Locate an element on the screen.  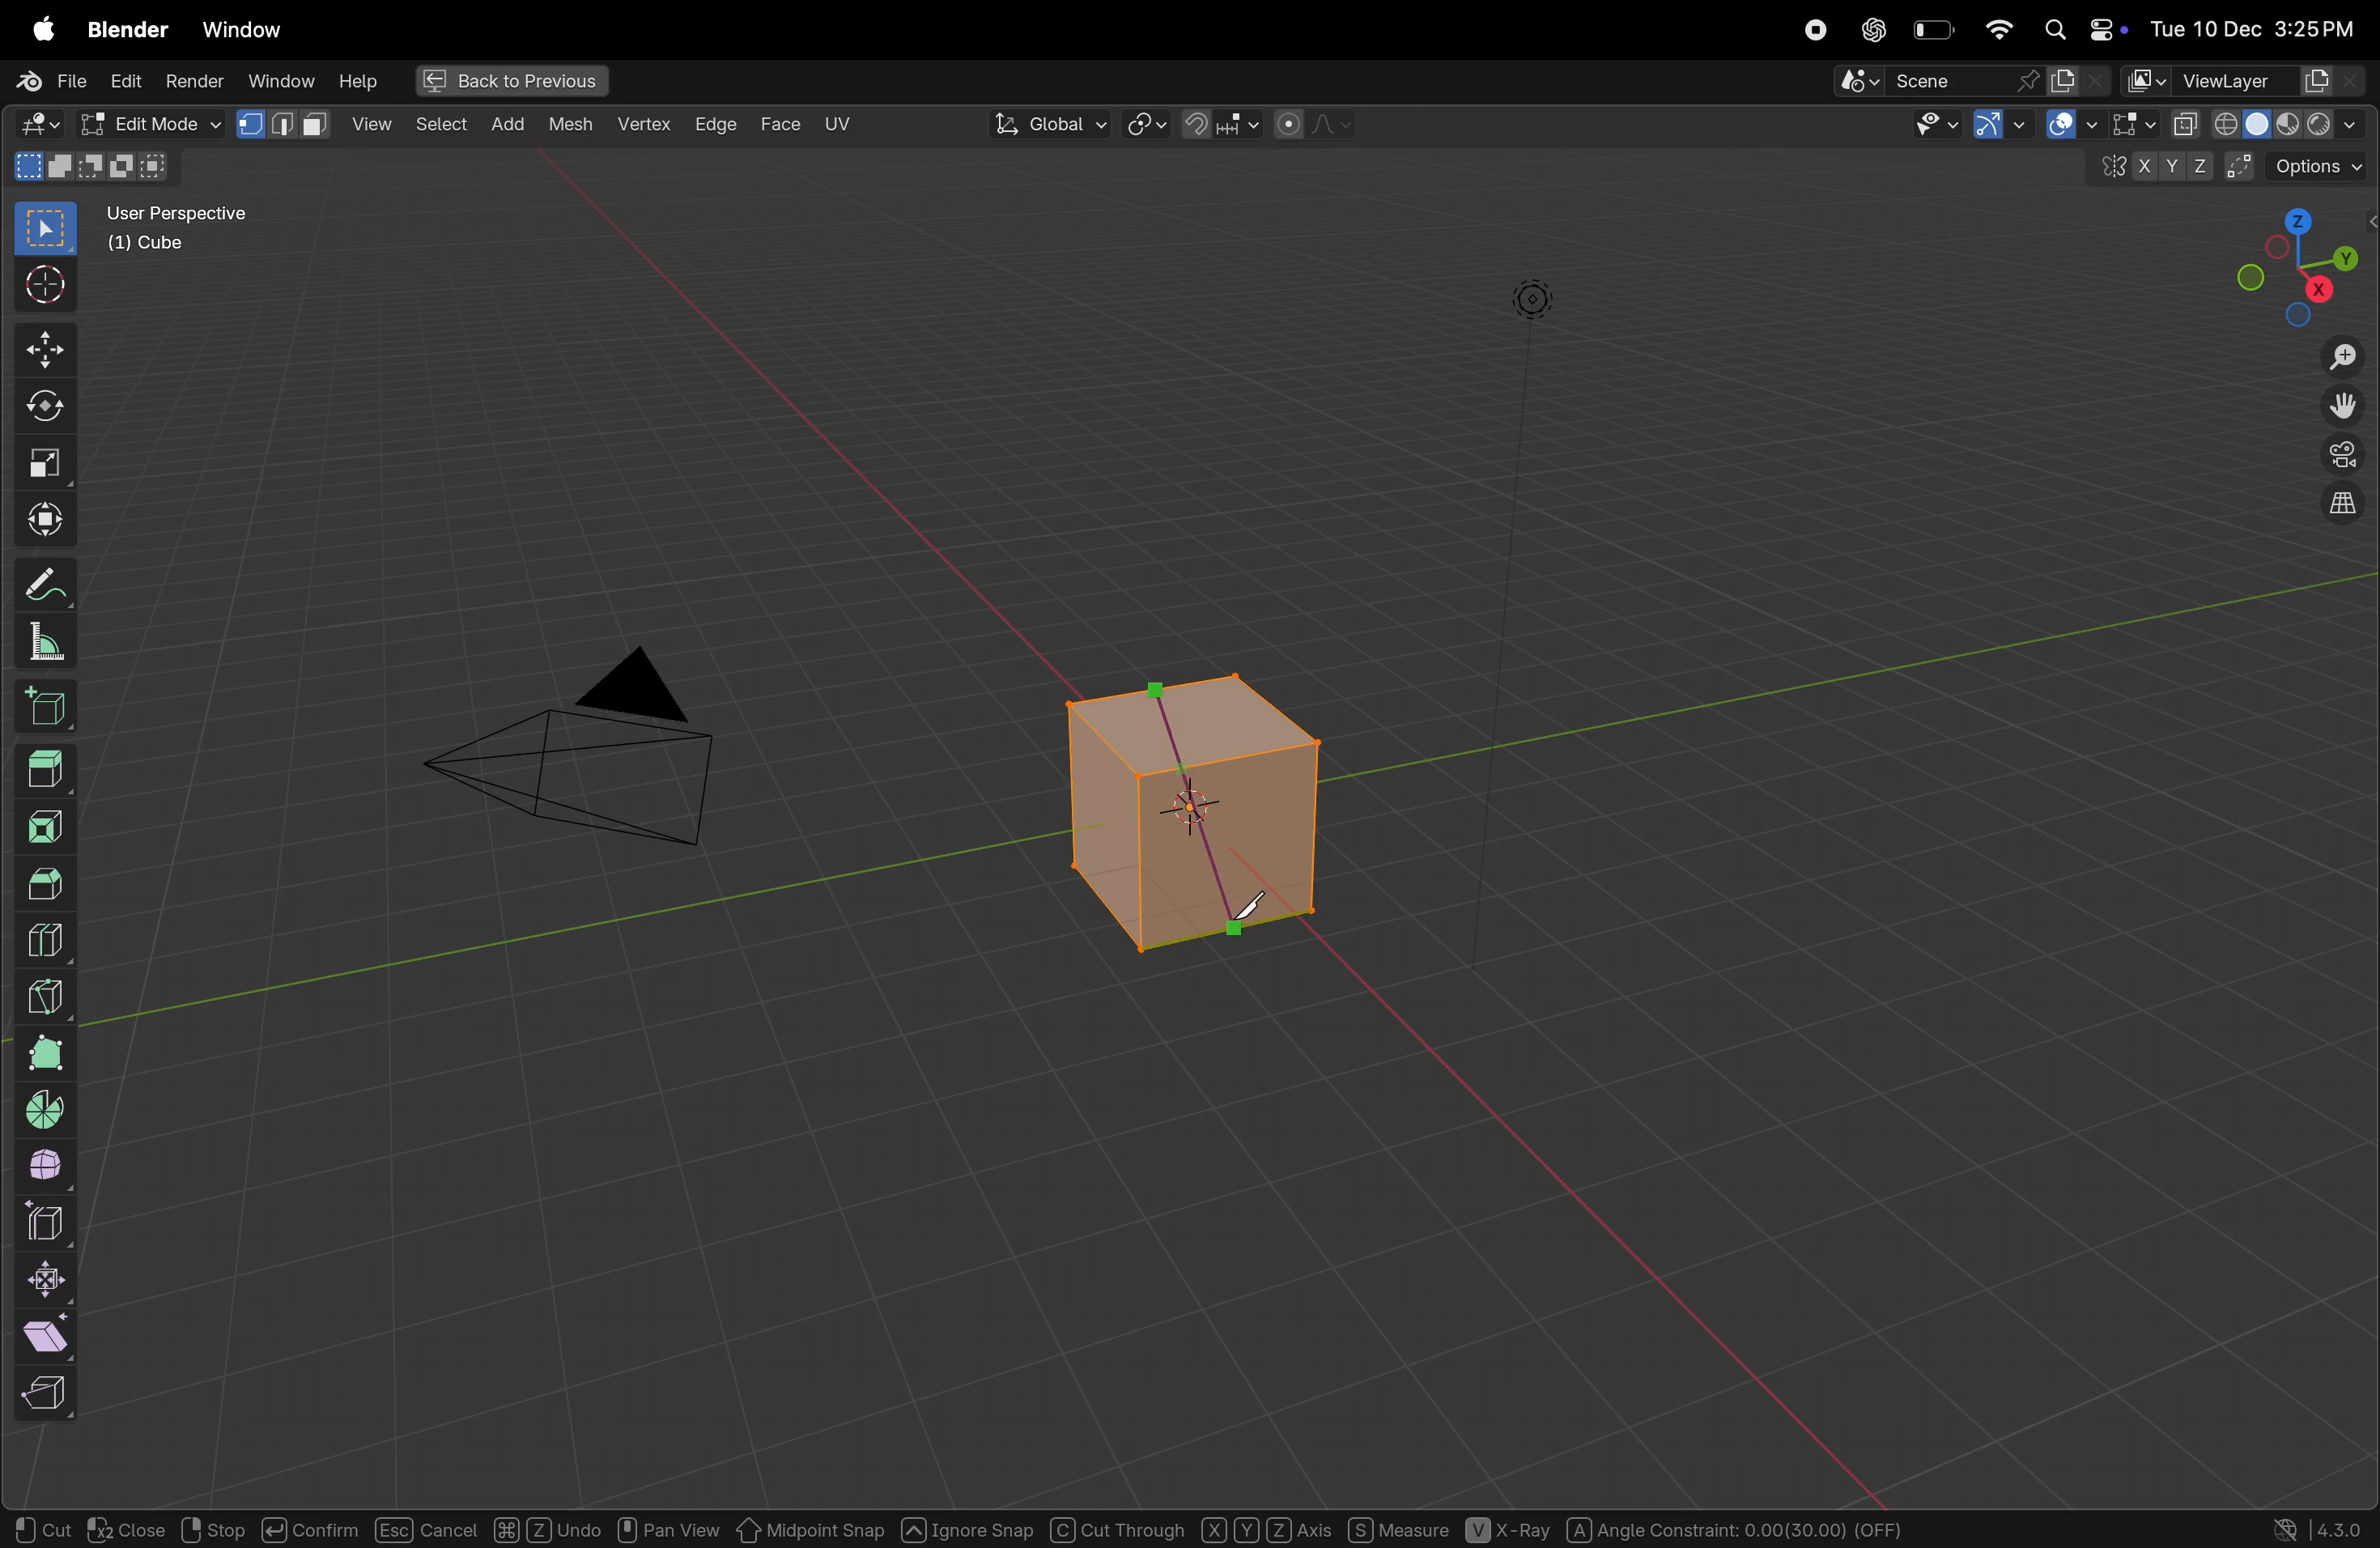
View port shading is located at coordinates (2267, 123).